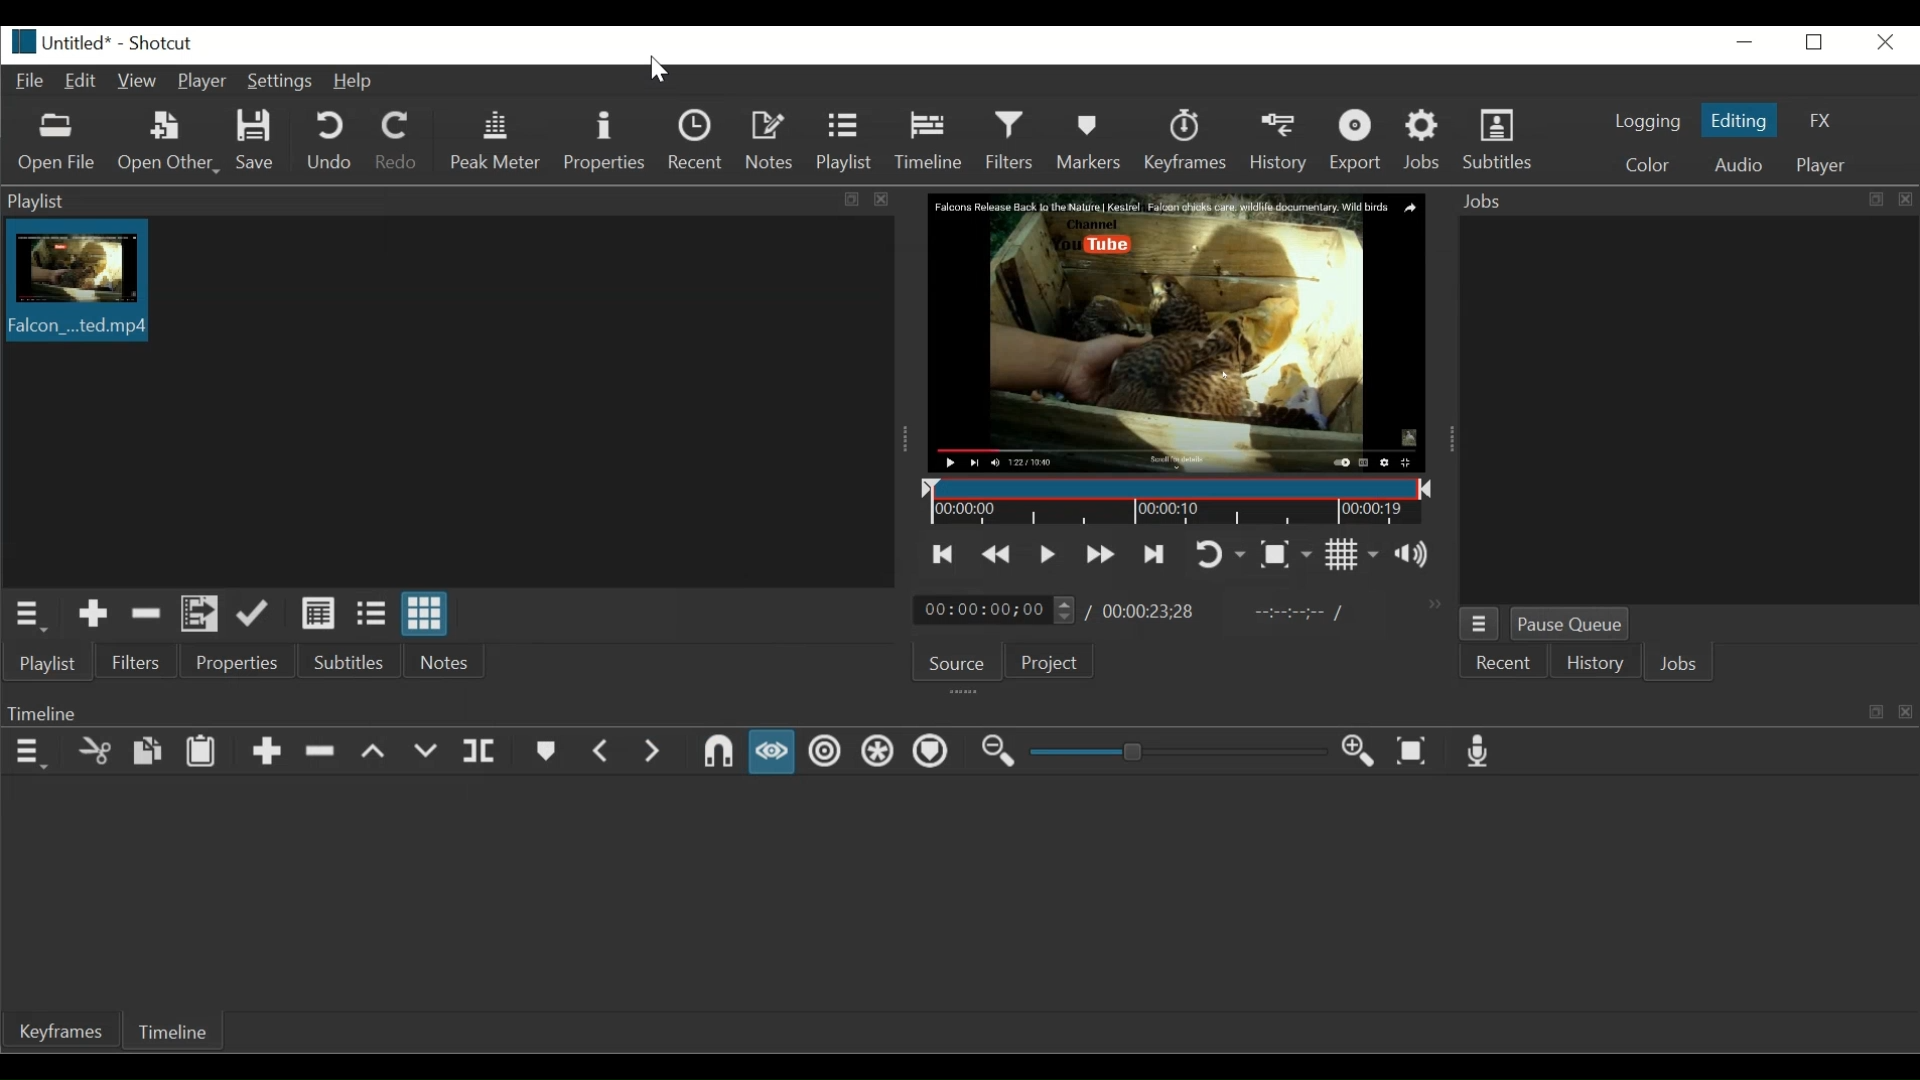  I want to click on Timeline, so click(173, 1032).